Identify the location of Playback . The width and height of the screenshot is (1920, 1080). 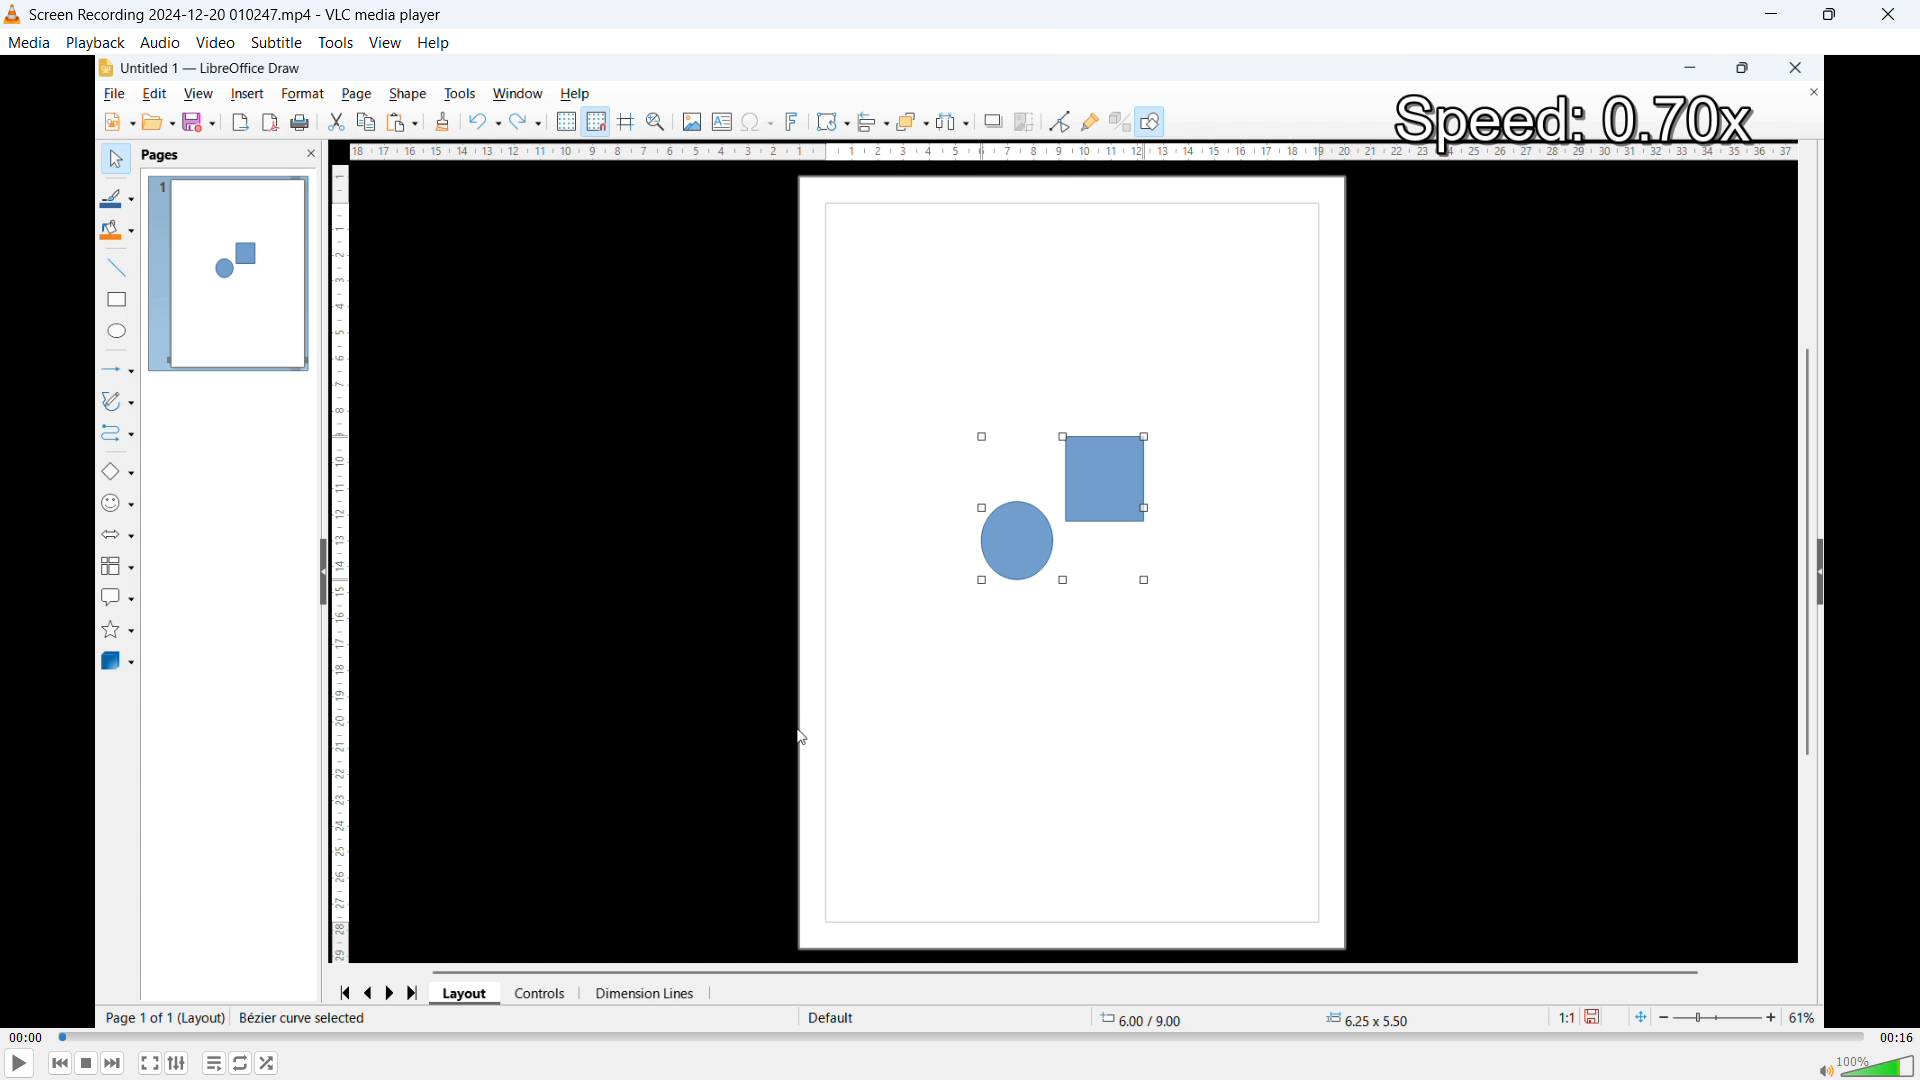
(95, 42).